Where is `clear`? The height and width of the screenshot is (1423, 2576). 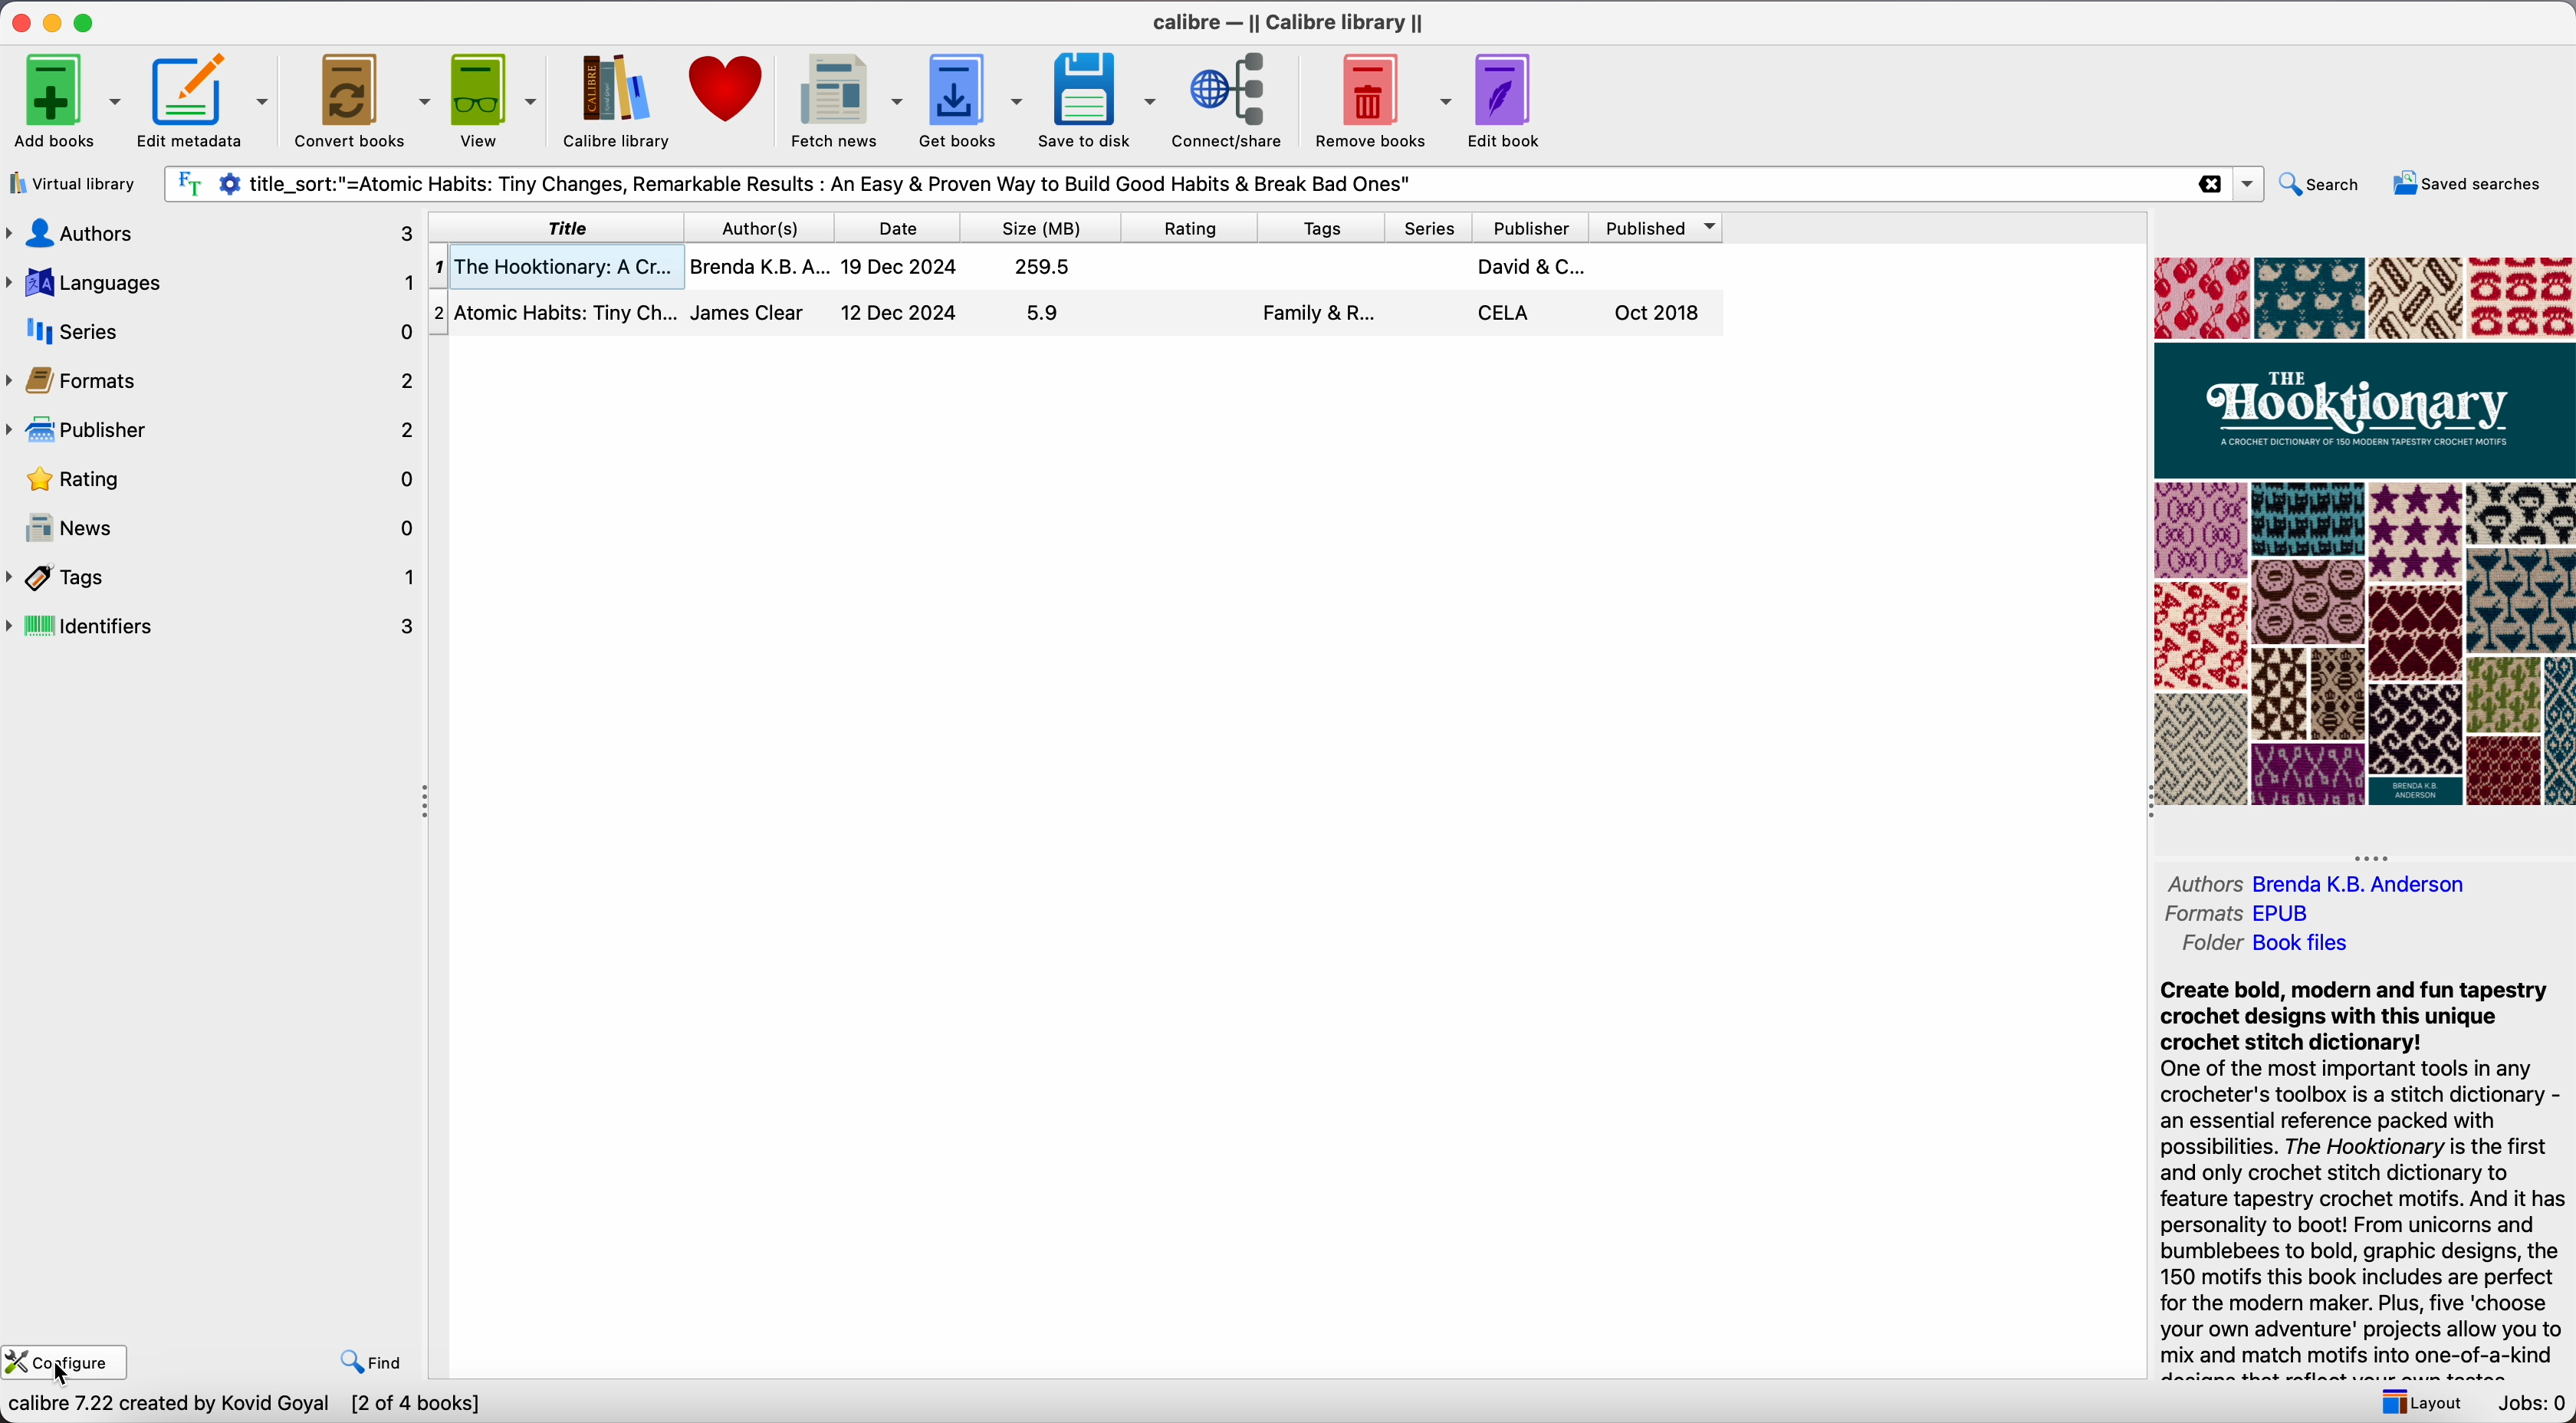 clear is located at coordinates (2210, 184).